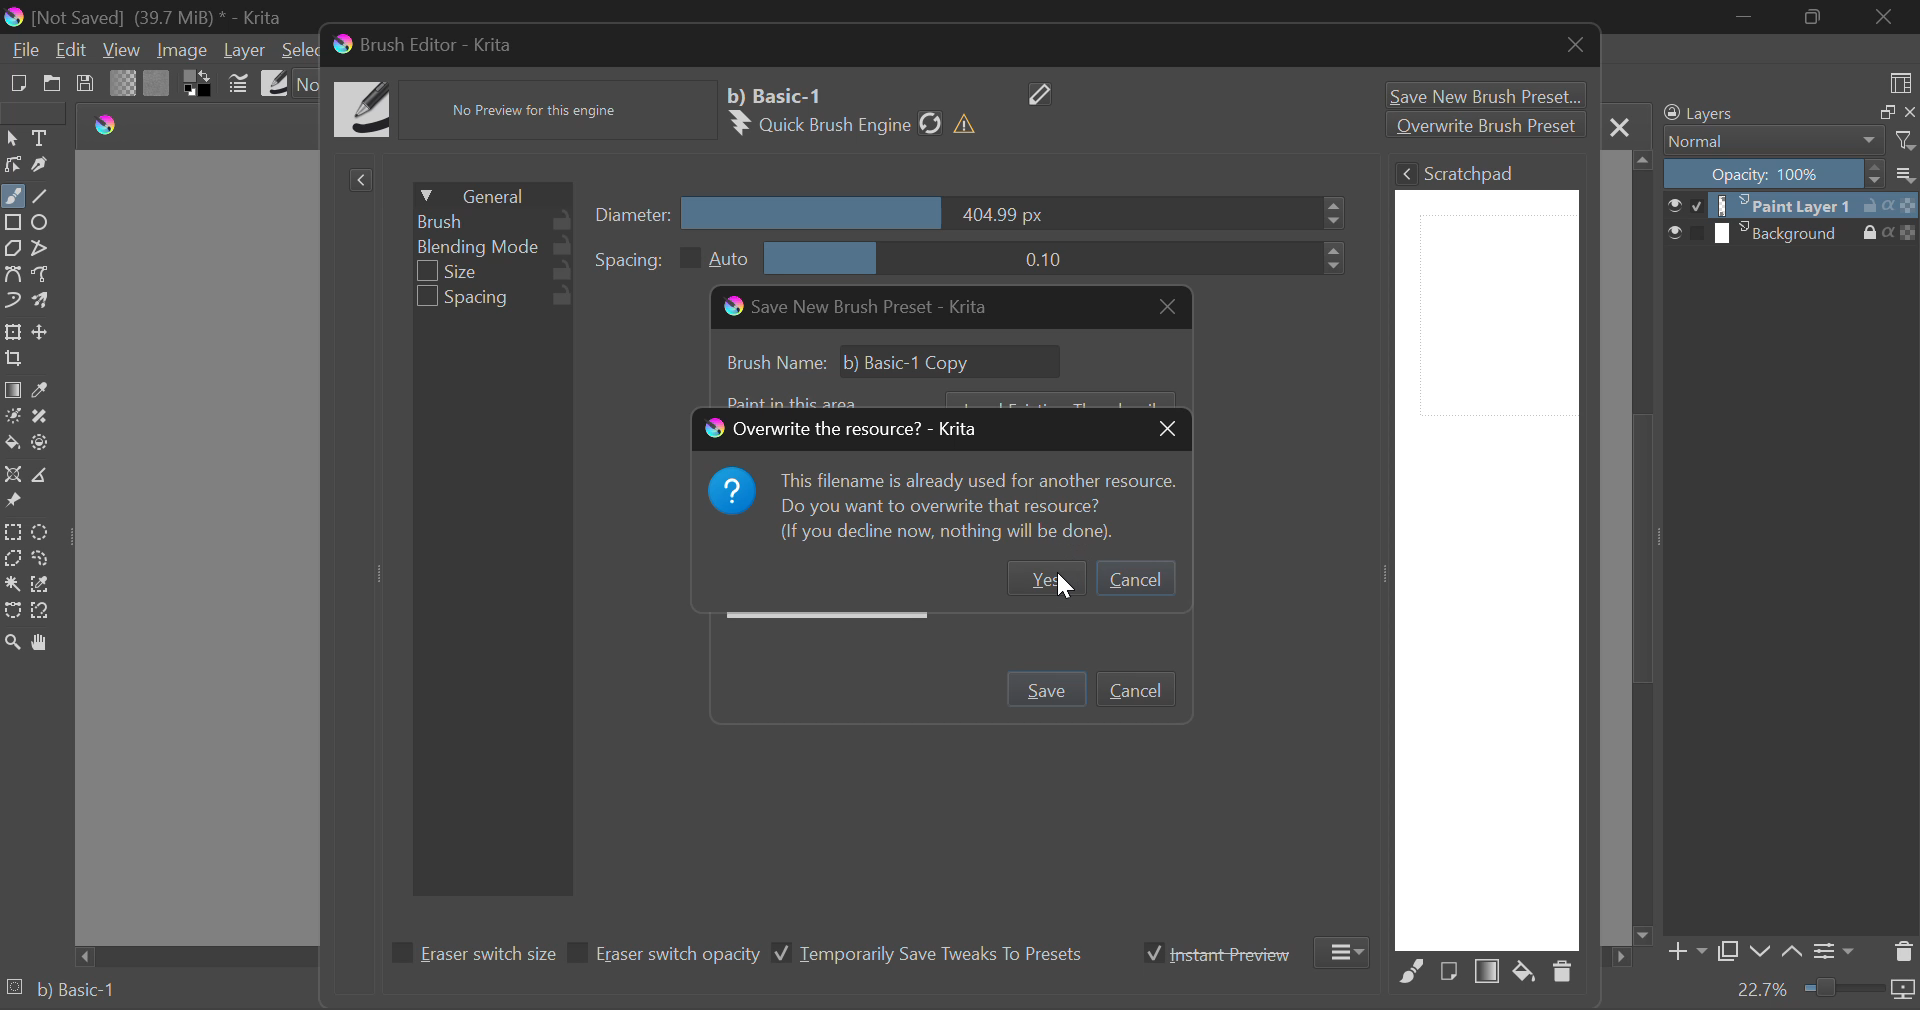 The image size is (1920, 1010). What do you see at coordinates (41, 442) in the screenshot?
I see `Enclose & Fill` at bounding box center [41, 442].